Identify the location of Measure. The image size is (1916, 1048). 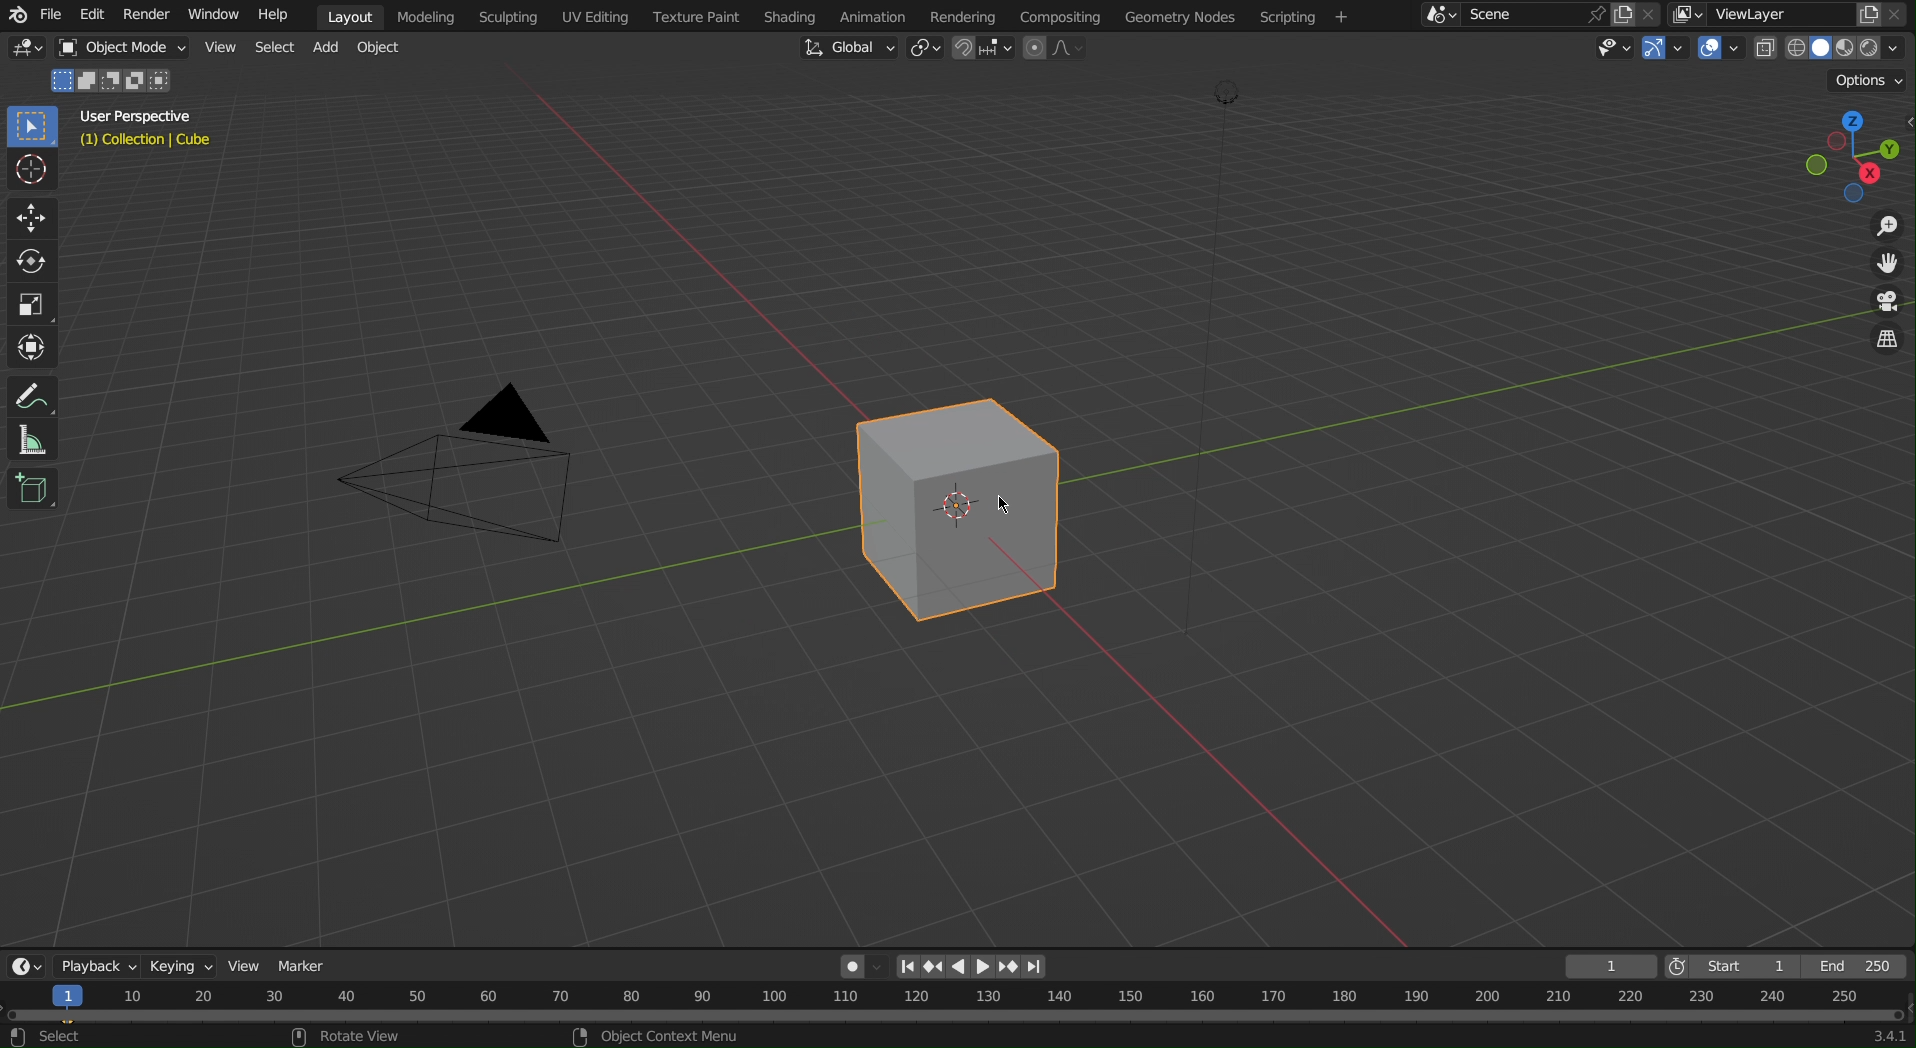
(34, 440).